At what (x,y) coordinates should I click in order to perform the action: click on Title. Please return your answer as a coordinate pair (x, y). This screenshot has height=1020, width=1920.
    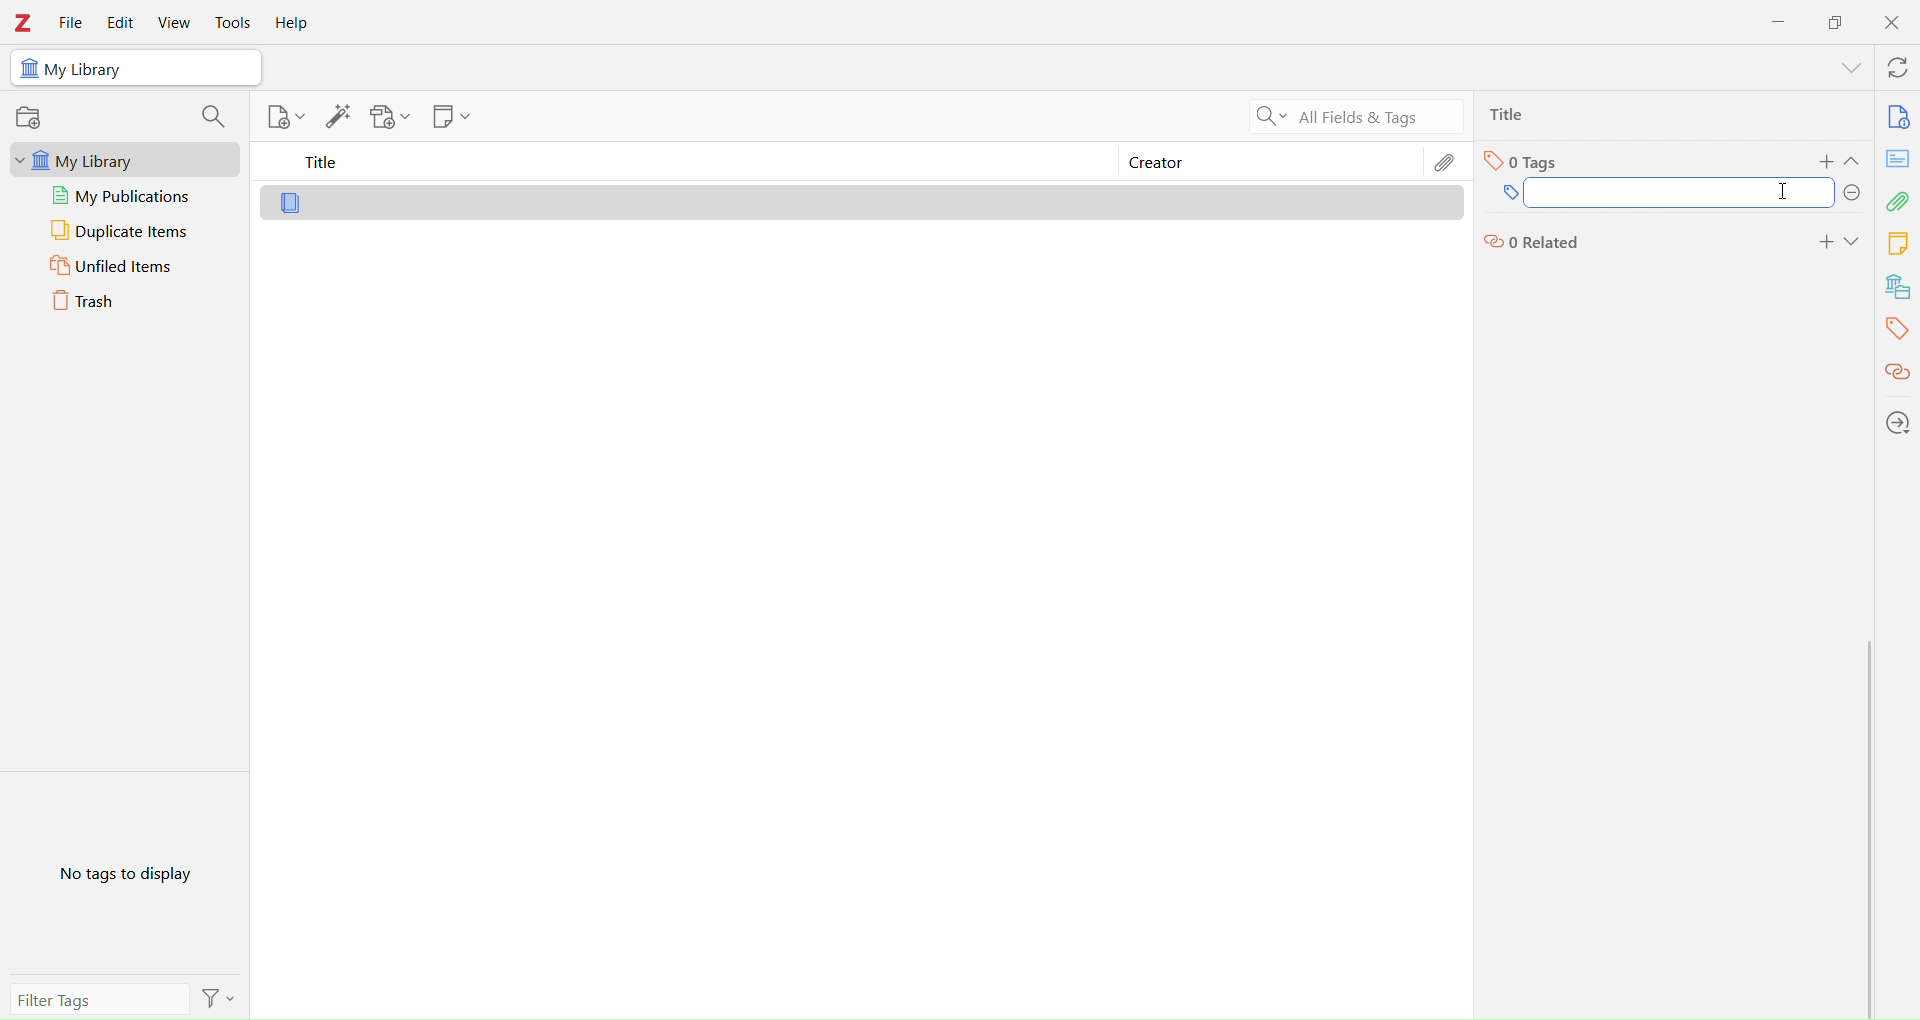
    Looking at the image, I should click on (680, 165).